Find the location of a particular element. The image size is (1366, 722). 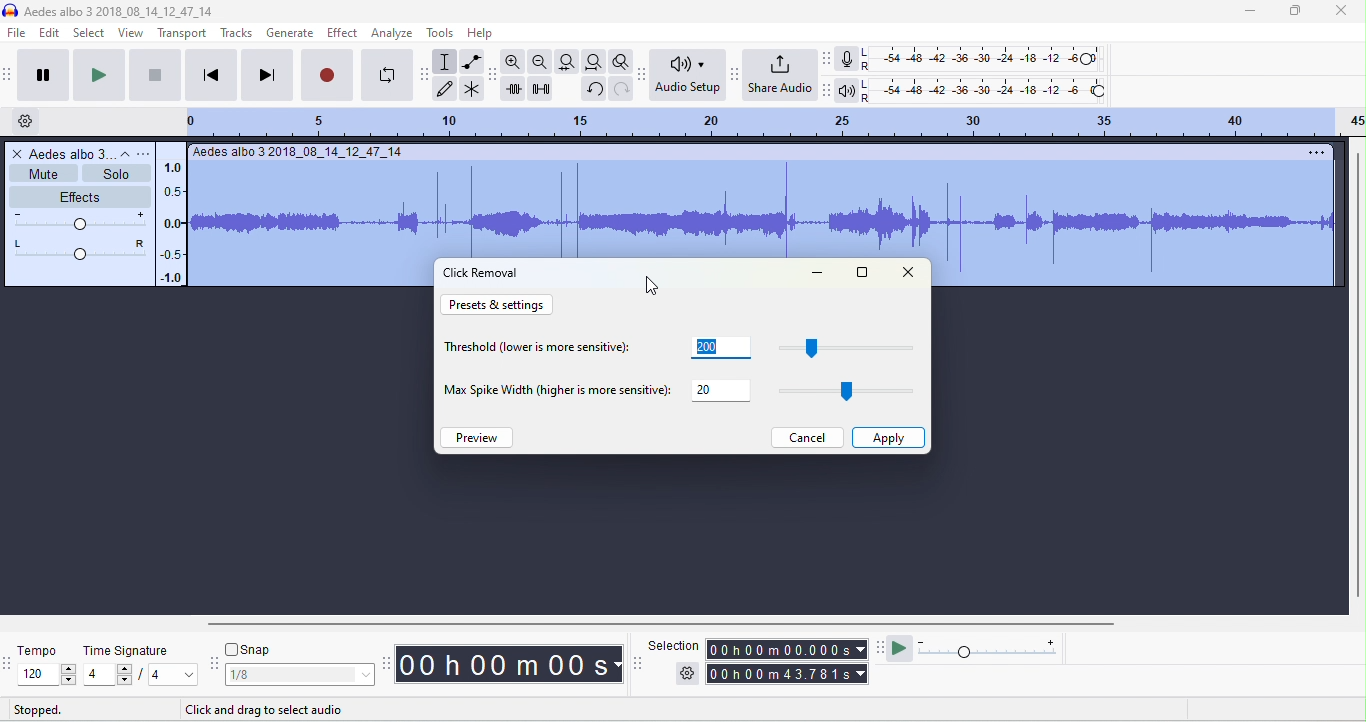

maximize is located at coordinates (864, 272).